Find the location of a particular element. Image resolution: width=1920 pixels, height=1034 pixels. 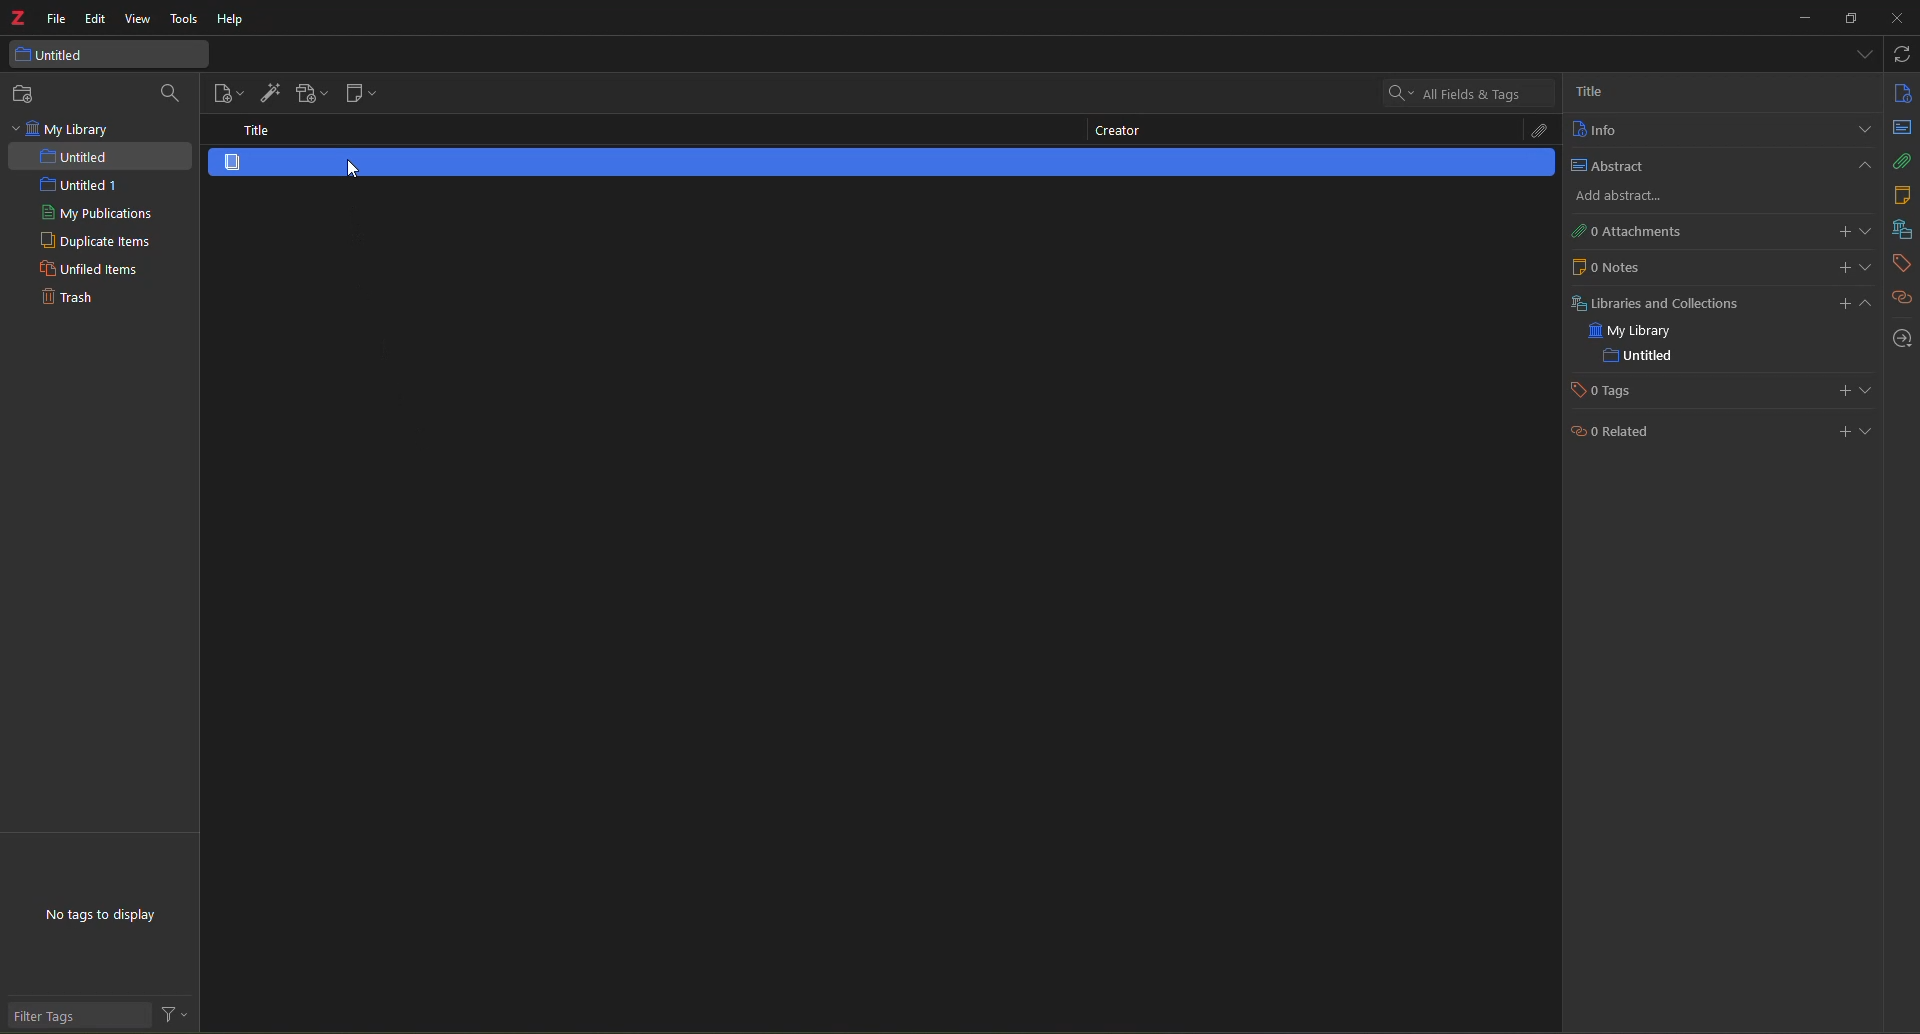

notes is located at coordinates (1900, 195).